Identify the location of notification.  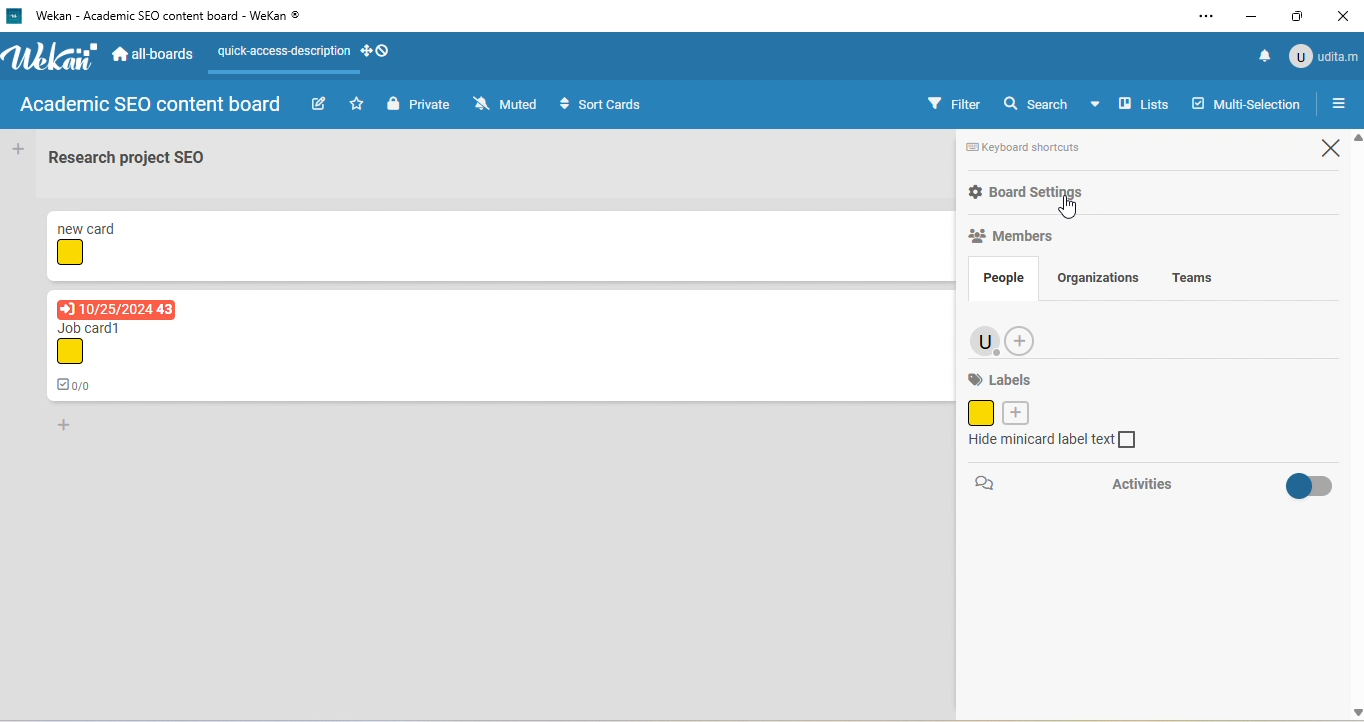
(1260, 60).